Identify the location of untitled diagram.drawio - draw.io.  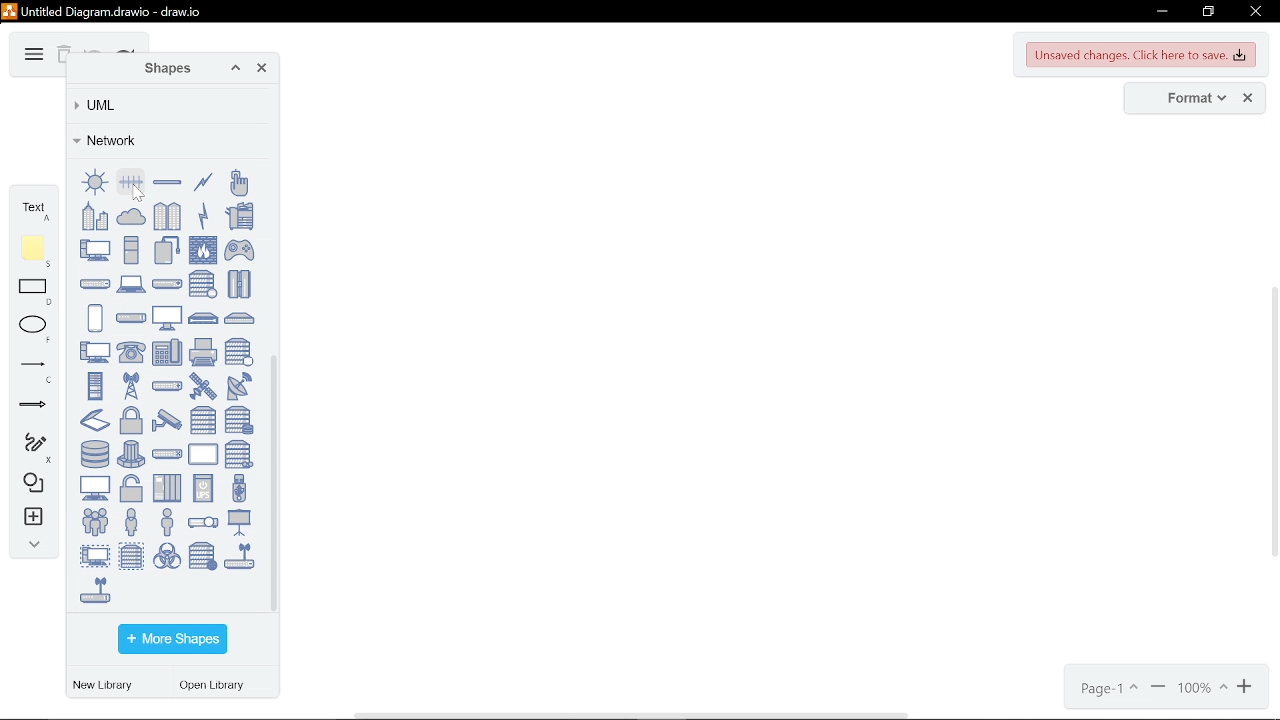
(114, 10).